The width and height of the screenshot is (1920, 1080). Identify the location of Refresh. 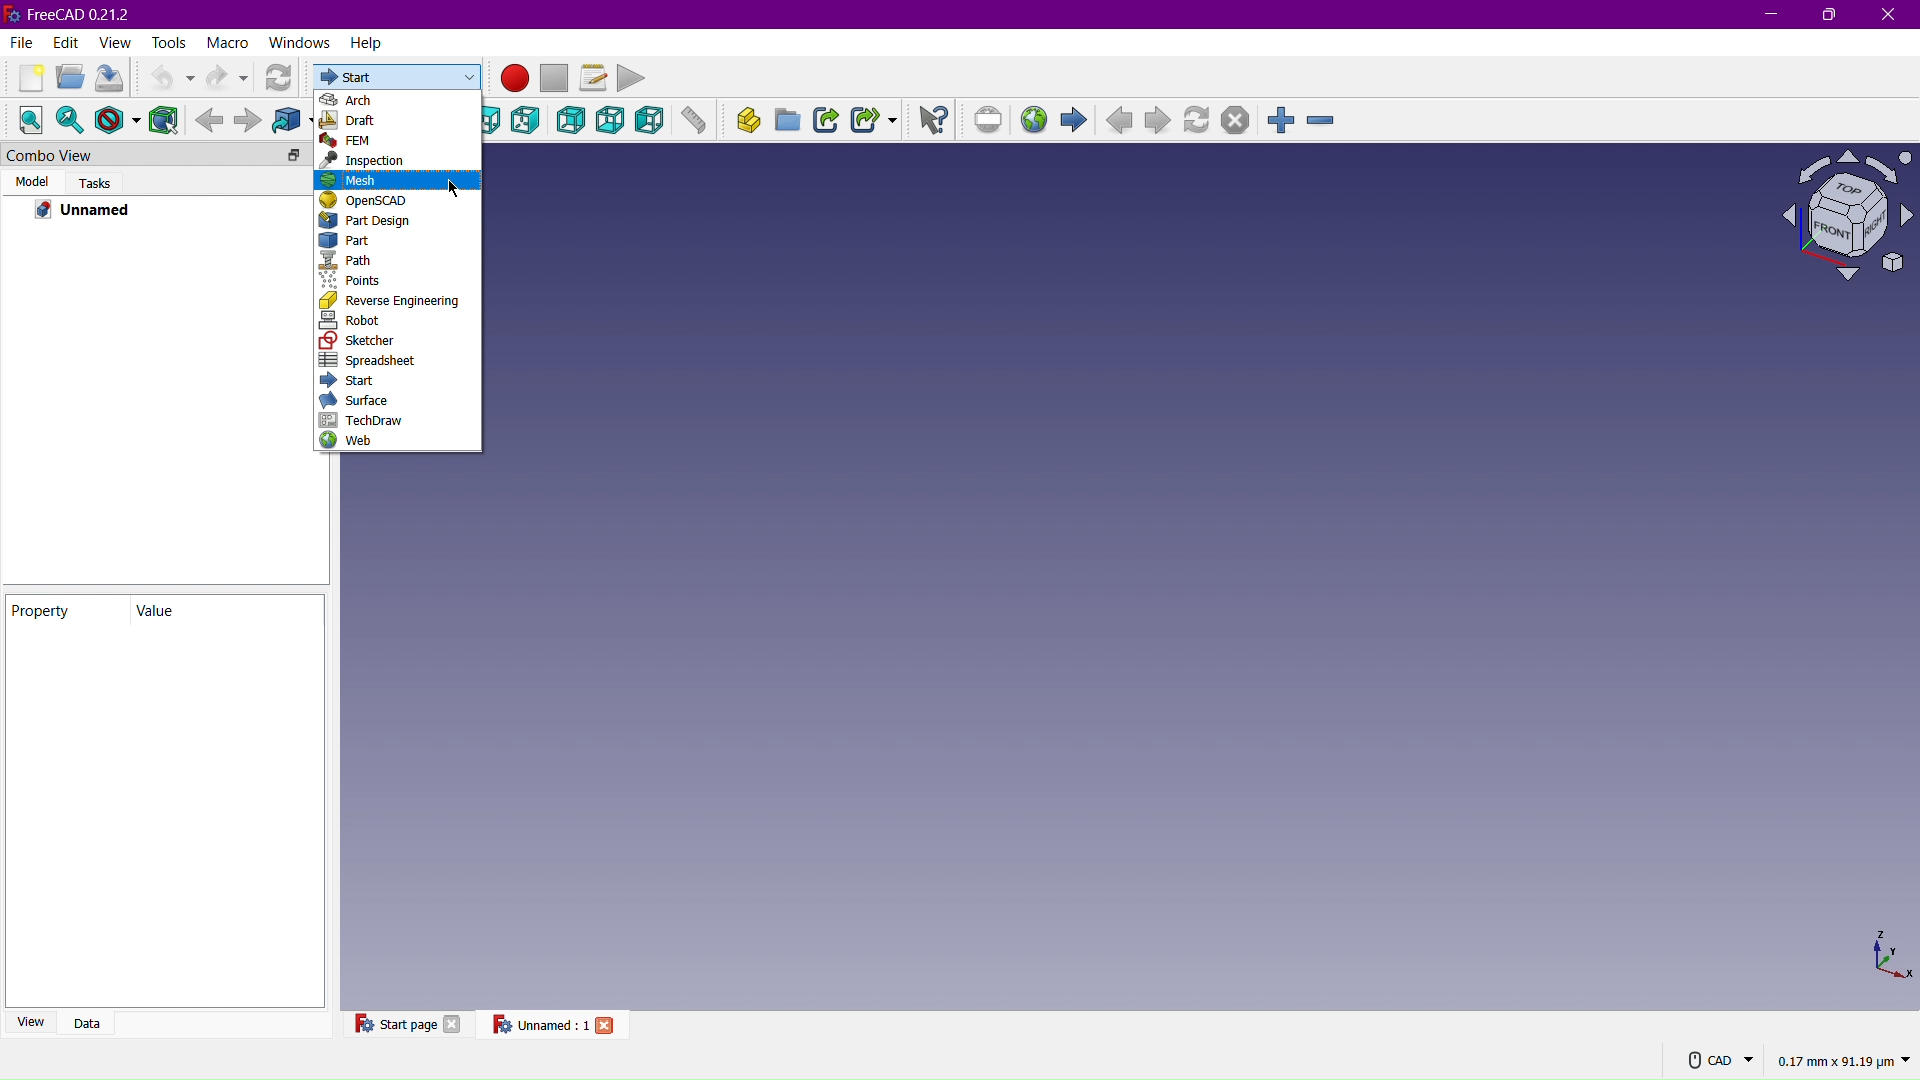
(282, 78).